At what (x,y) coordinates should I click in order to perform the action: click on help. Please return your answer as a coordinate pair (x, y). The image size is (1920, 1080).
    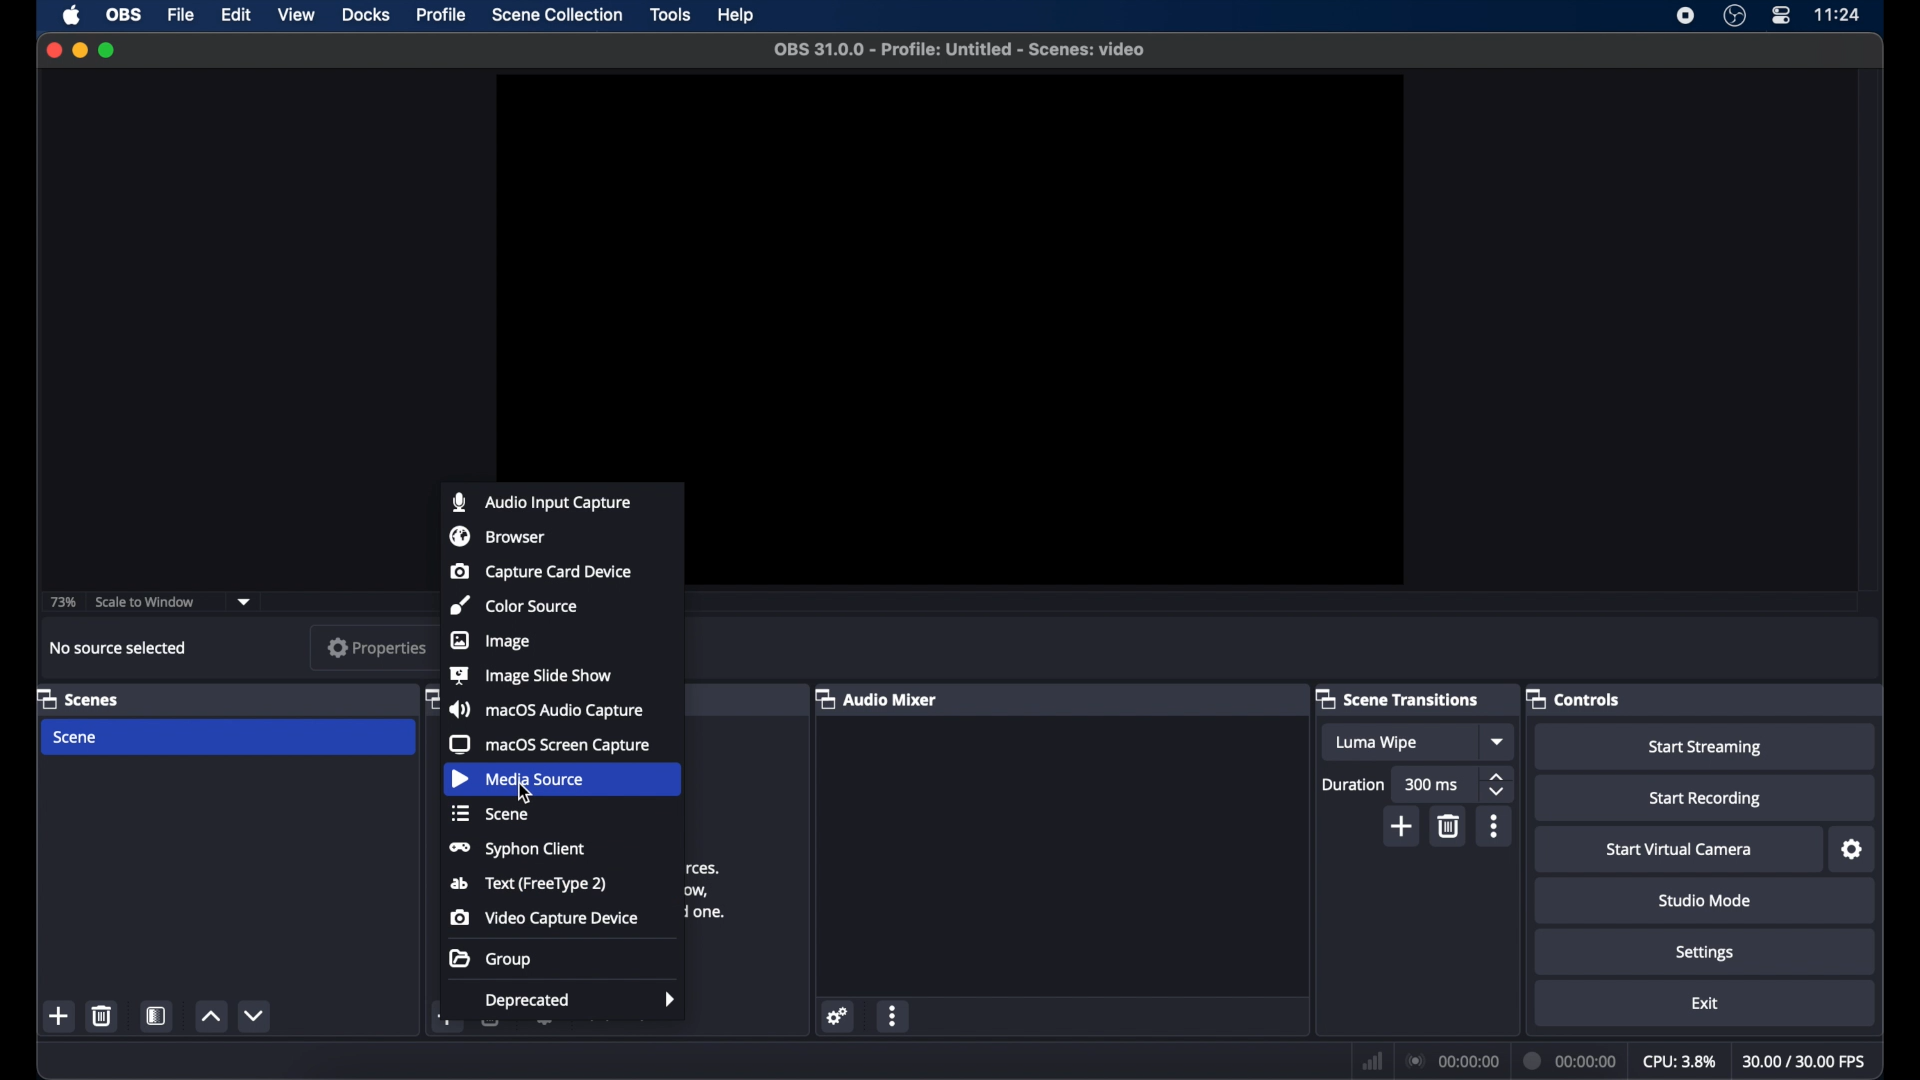
    Looking at the image, I should click on (737, 15).